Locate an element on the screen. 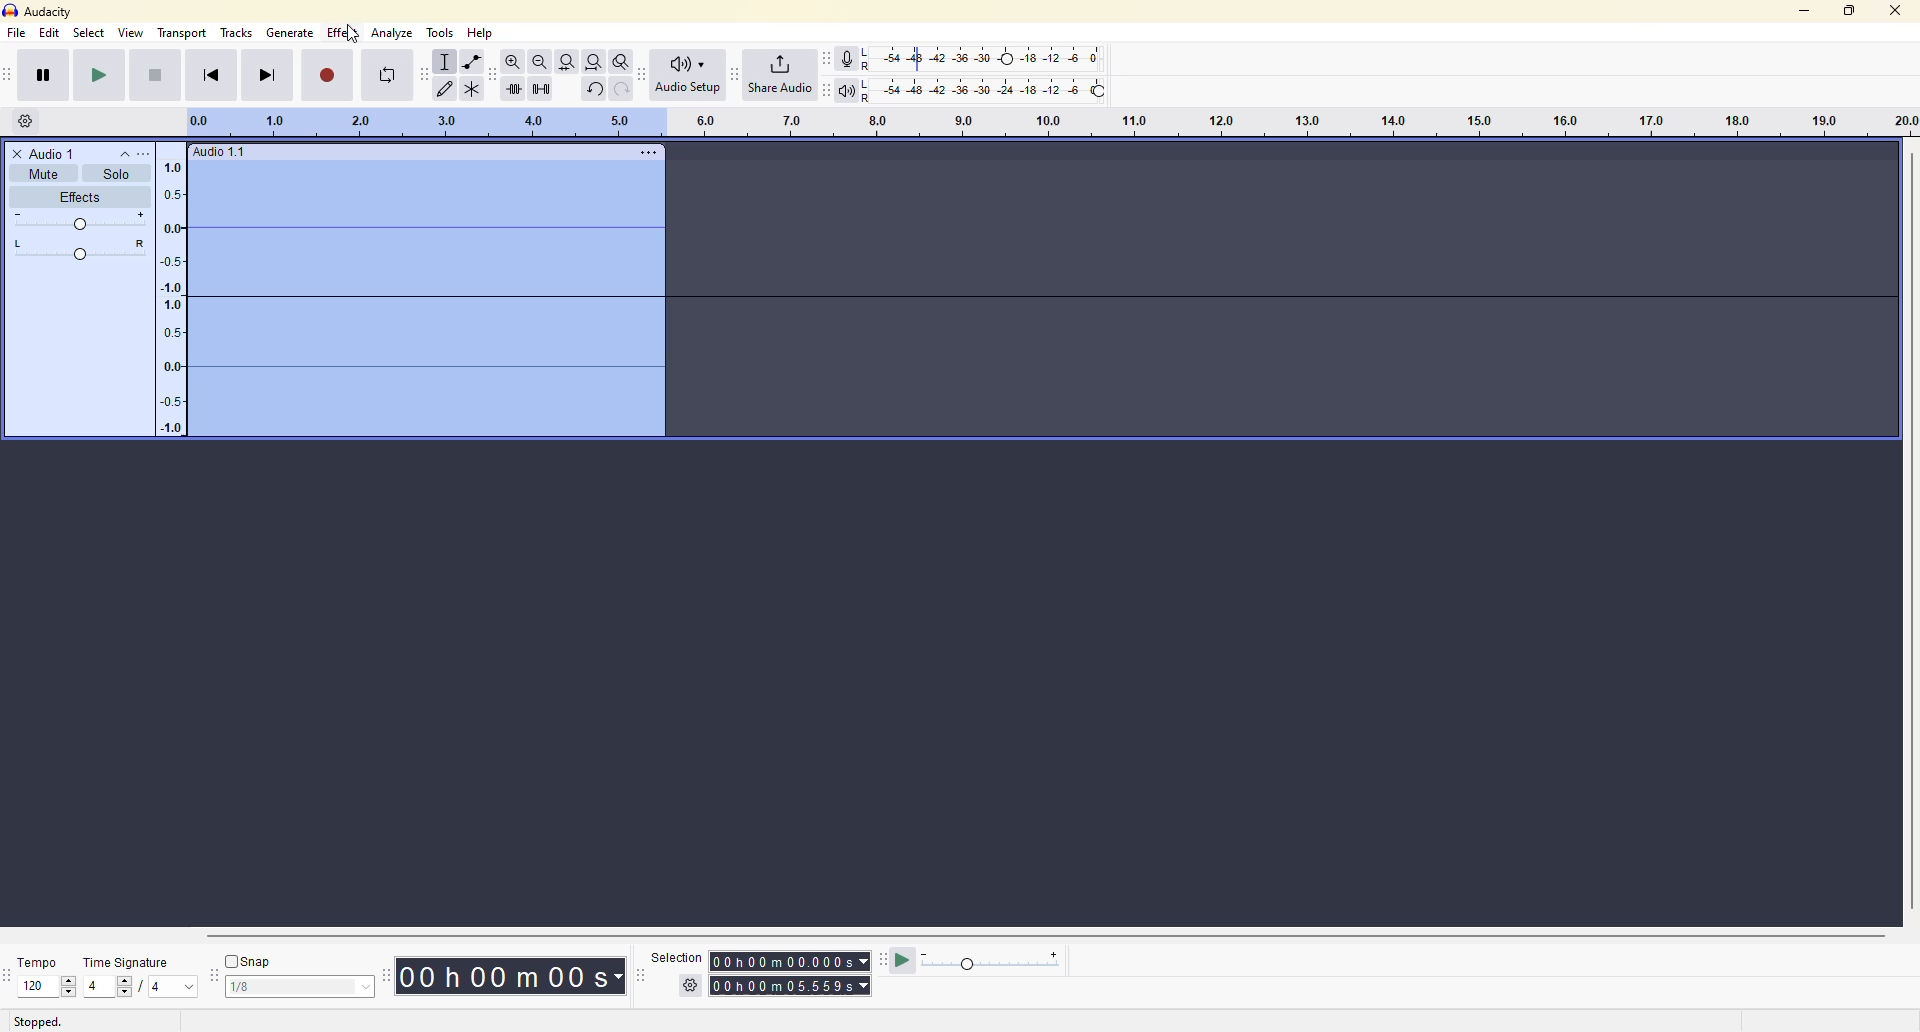 The image size is (1920, 1032). audacity tools toolbar is located at coordinates (424, 73).